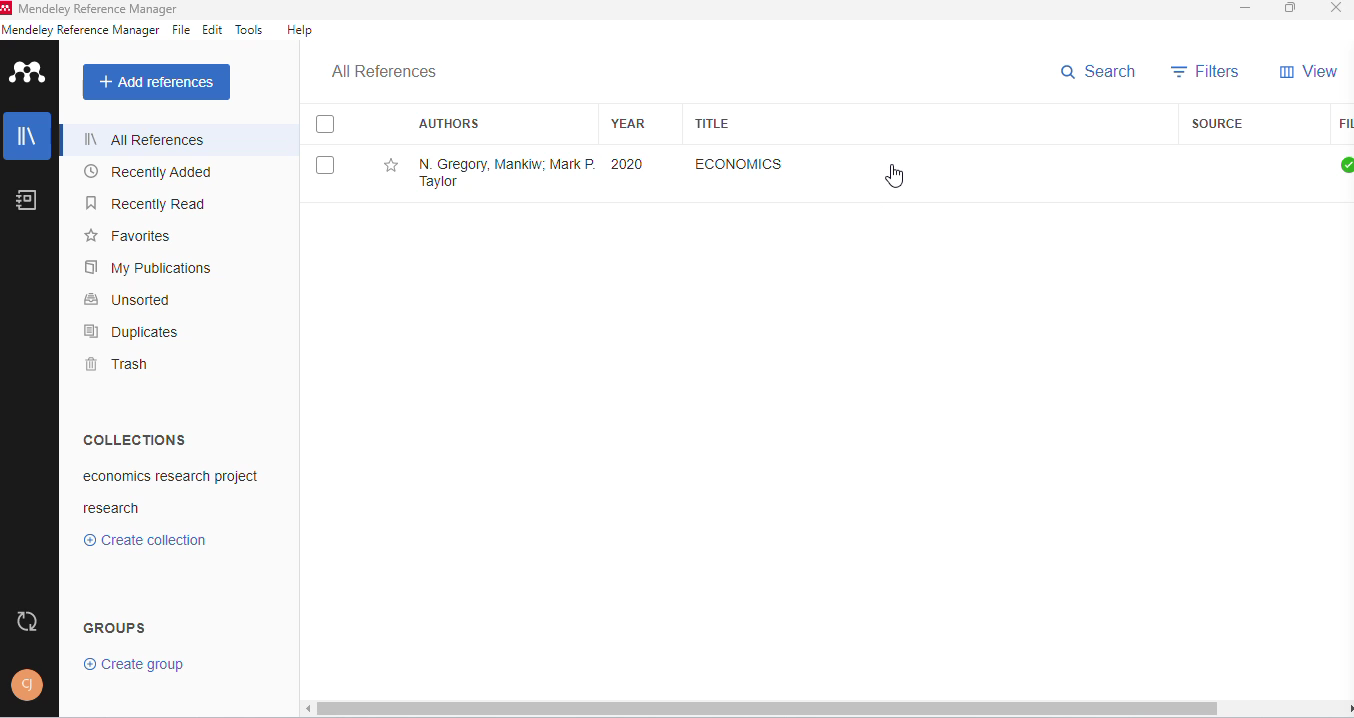 The height and width of the screenshot is (718, 1354). I want to click on authors, so click(450, 123).